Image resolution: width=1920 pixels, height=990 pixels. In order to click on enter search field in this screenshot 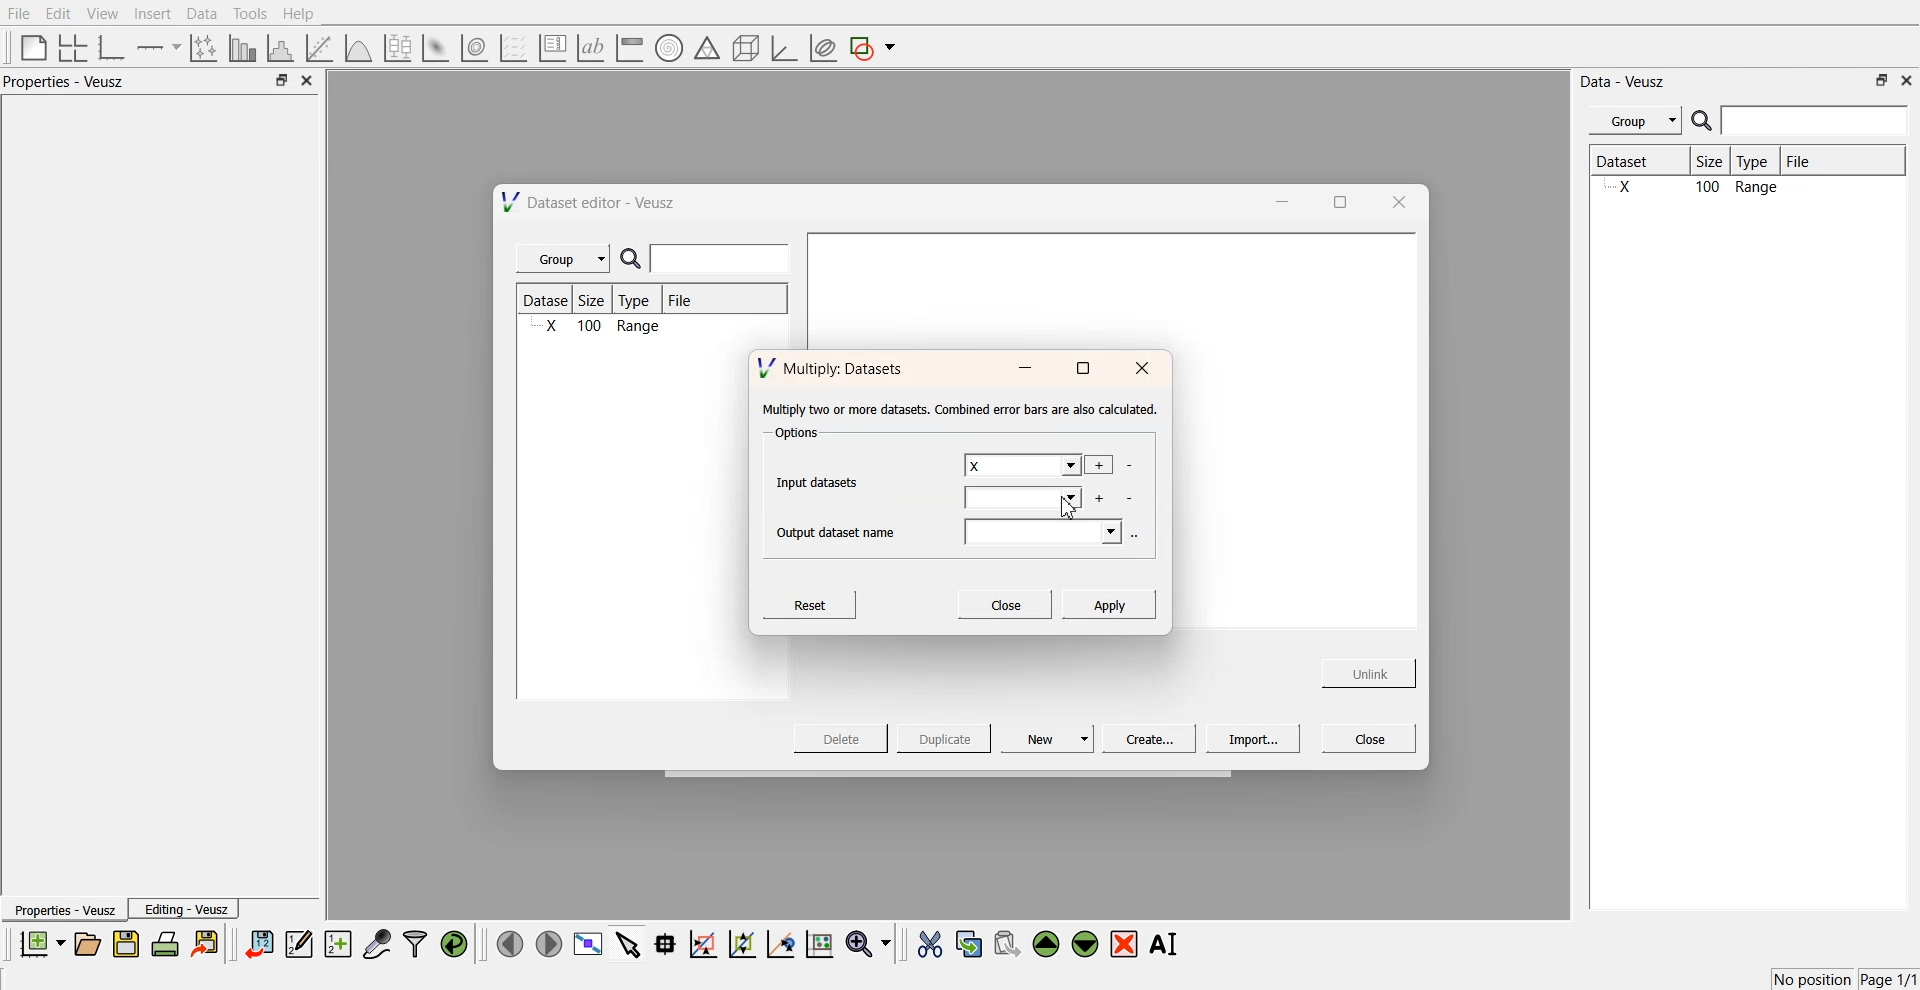, I will do `click(723, 259)`.